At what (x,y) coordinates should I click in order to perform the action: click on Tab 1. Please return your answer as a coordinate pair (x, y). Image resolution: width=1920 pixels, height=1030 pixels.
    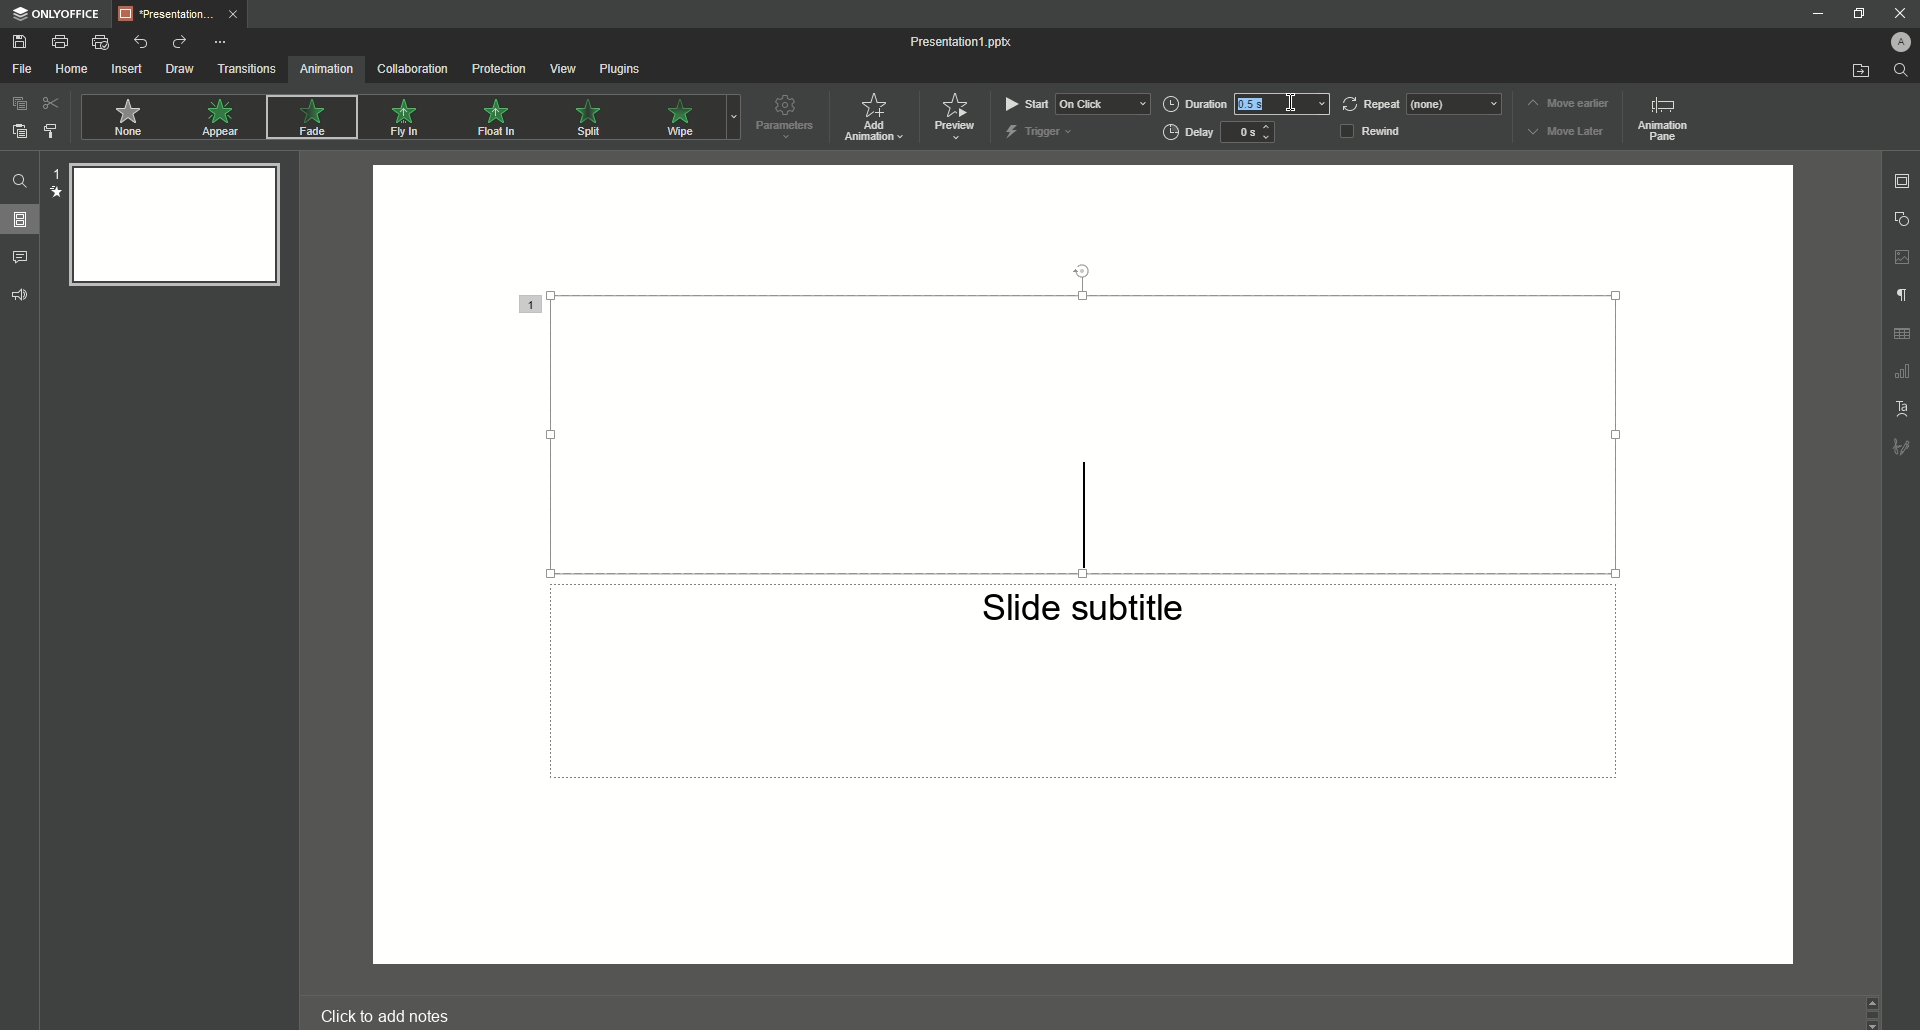
    Looking at the image, I should click on (186, 16).